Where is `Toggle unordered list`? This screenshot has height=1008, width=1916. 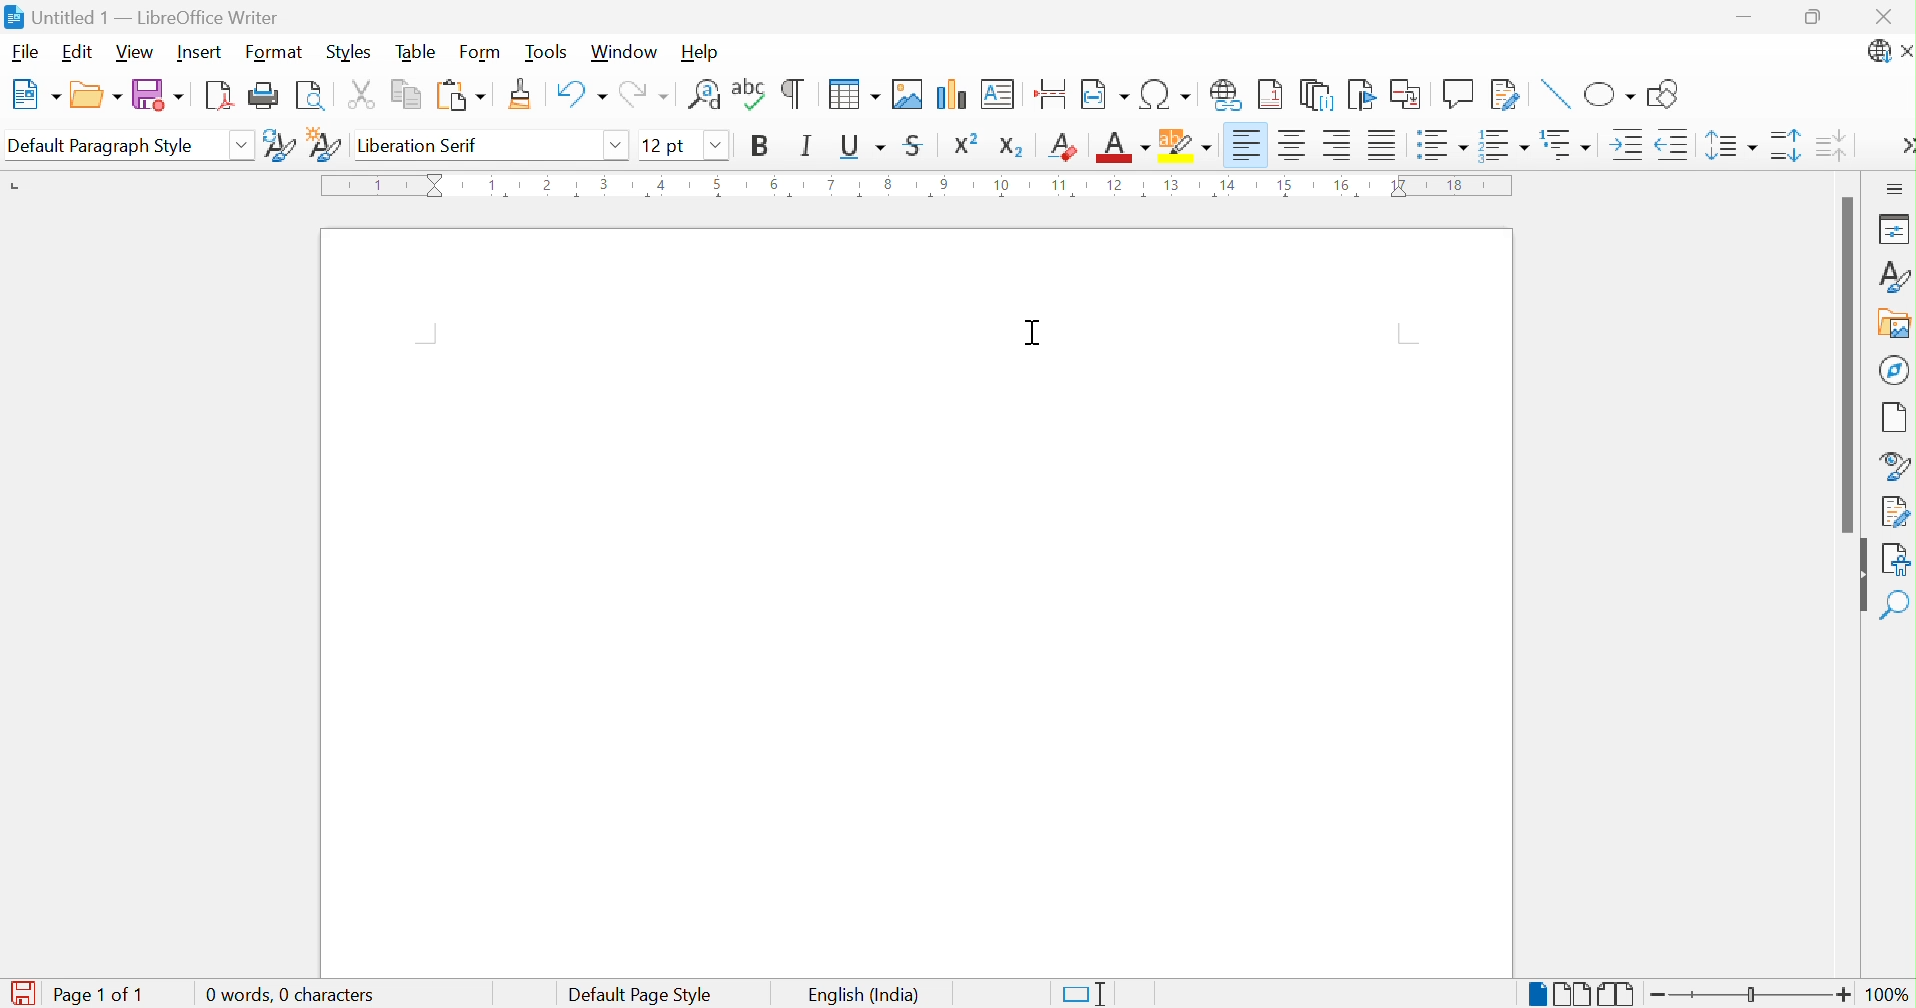
Toggle unordered list is located at coordinates (1443, 144).